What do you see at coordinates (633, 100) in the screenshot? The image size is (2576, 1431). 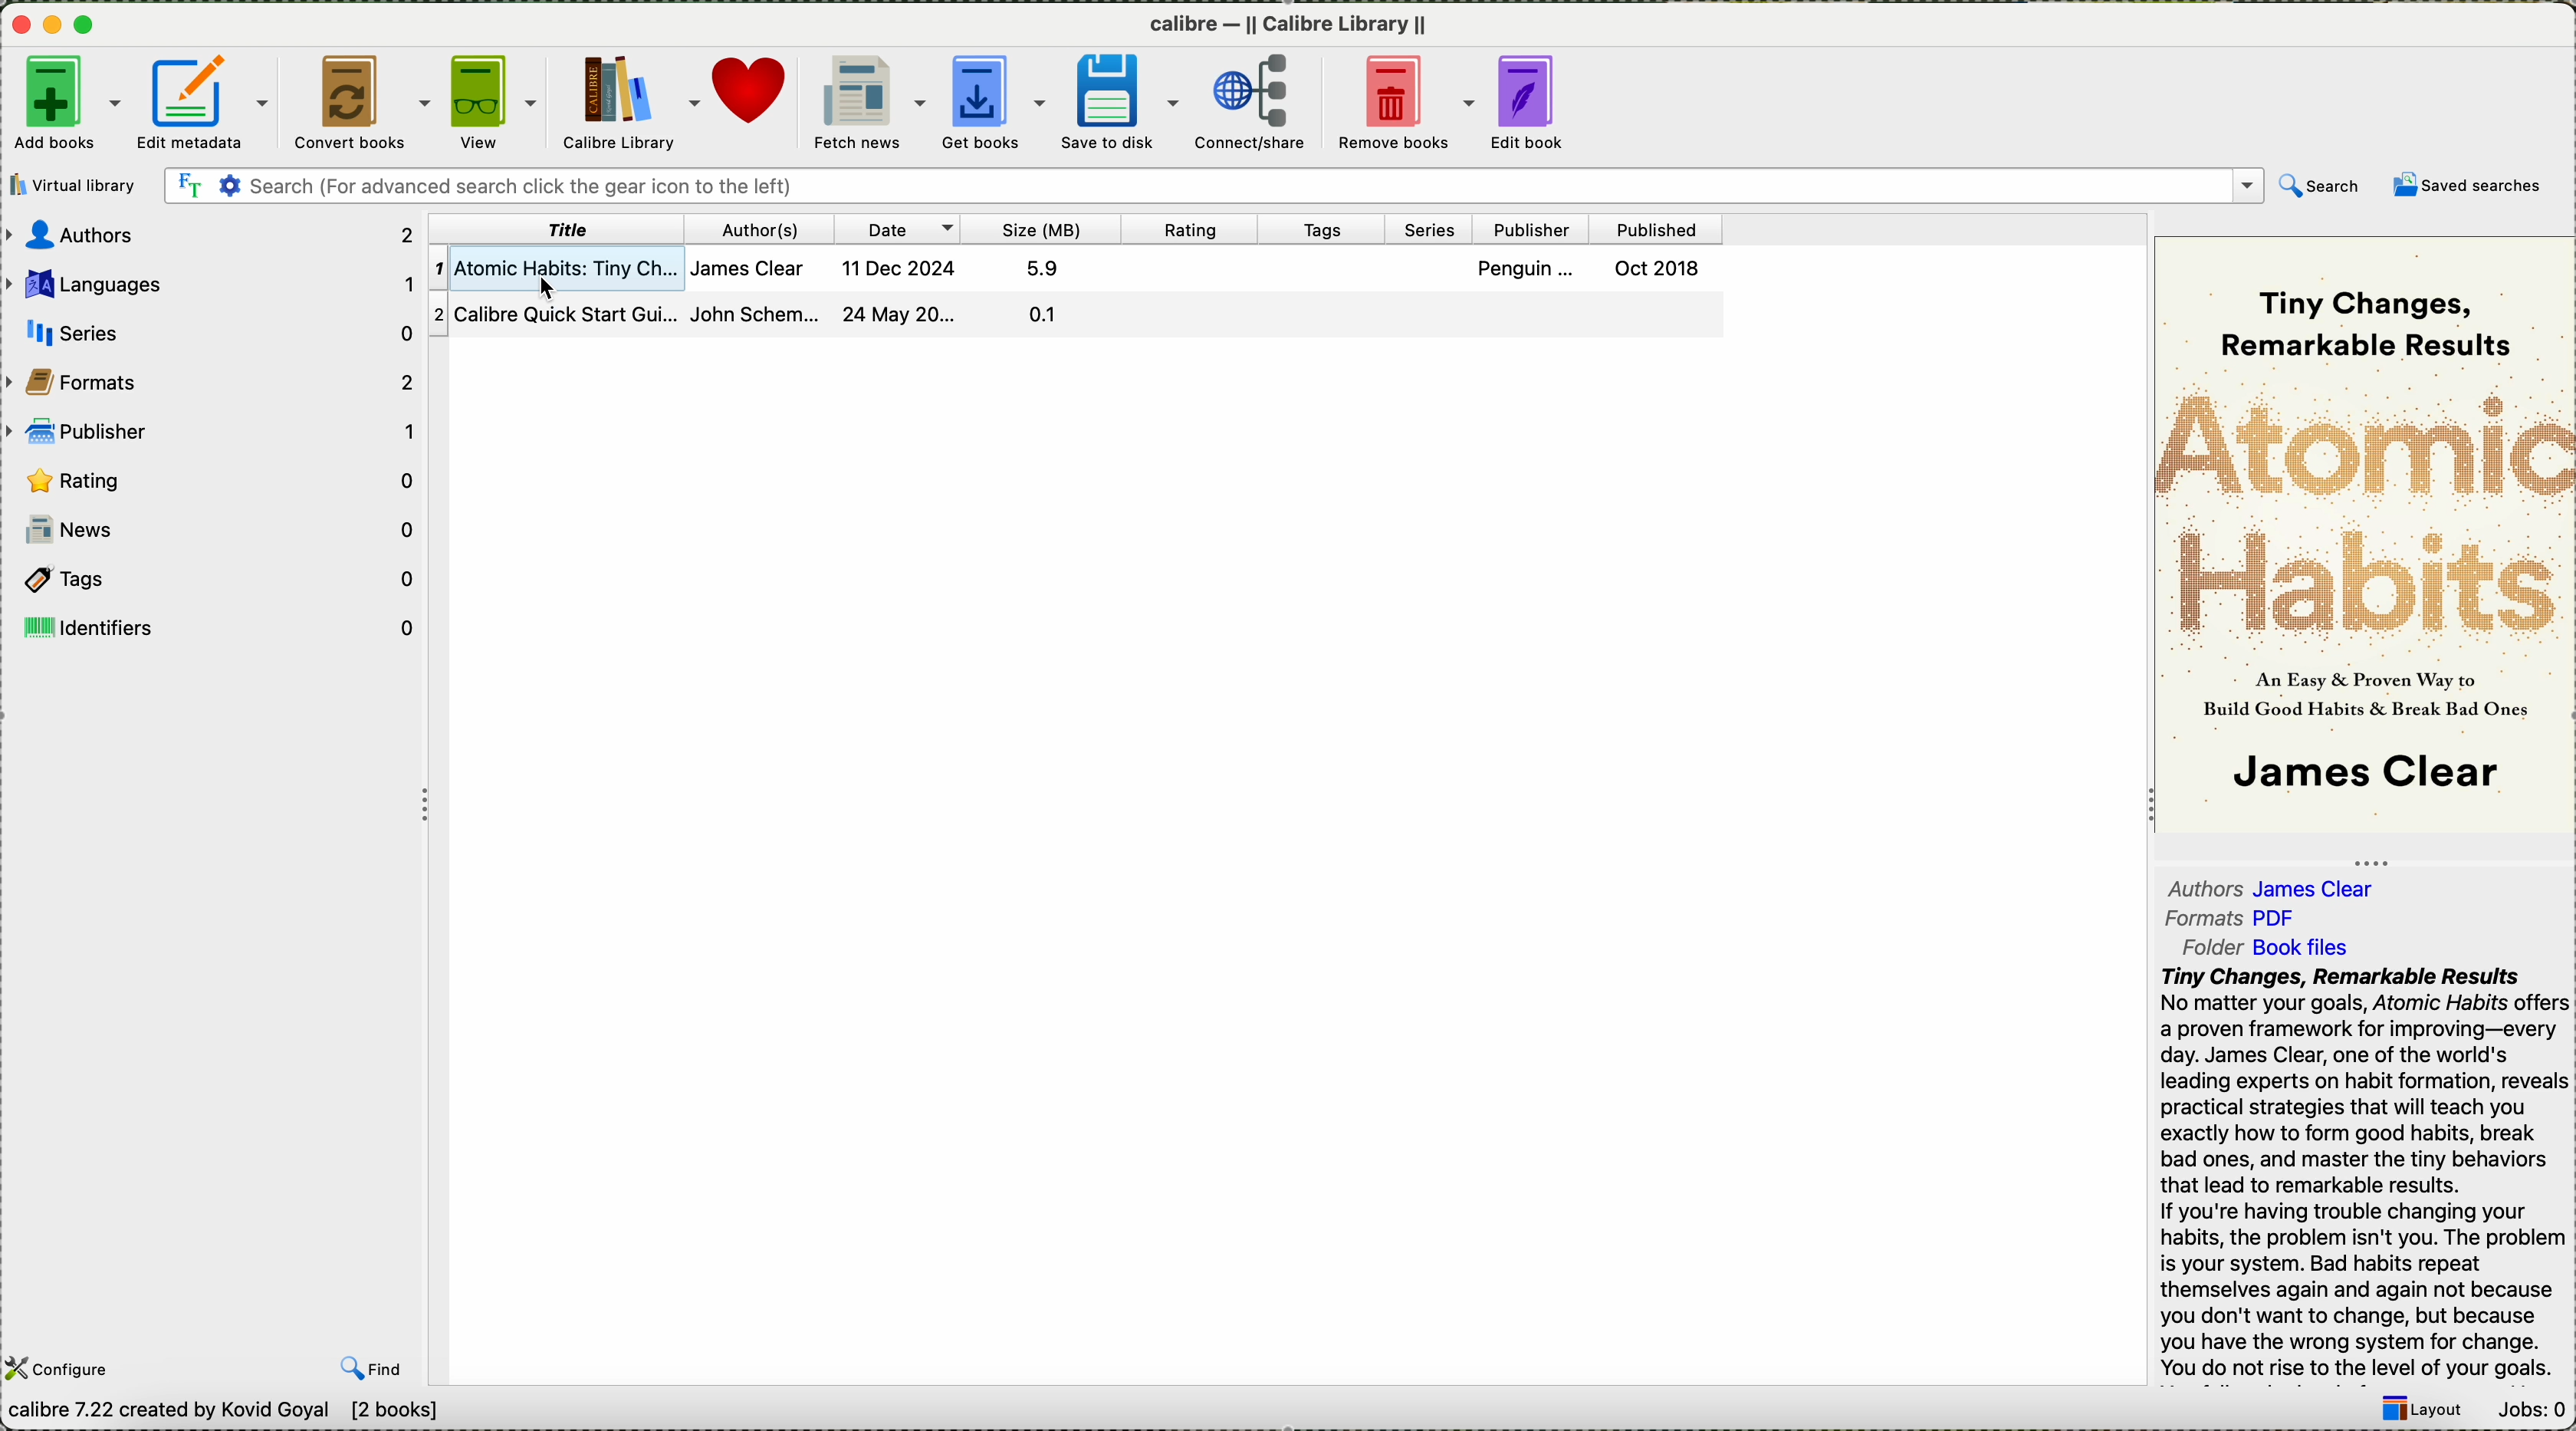 I see `calibre library` at bounding box center [633, 100].